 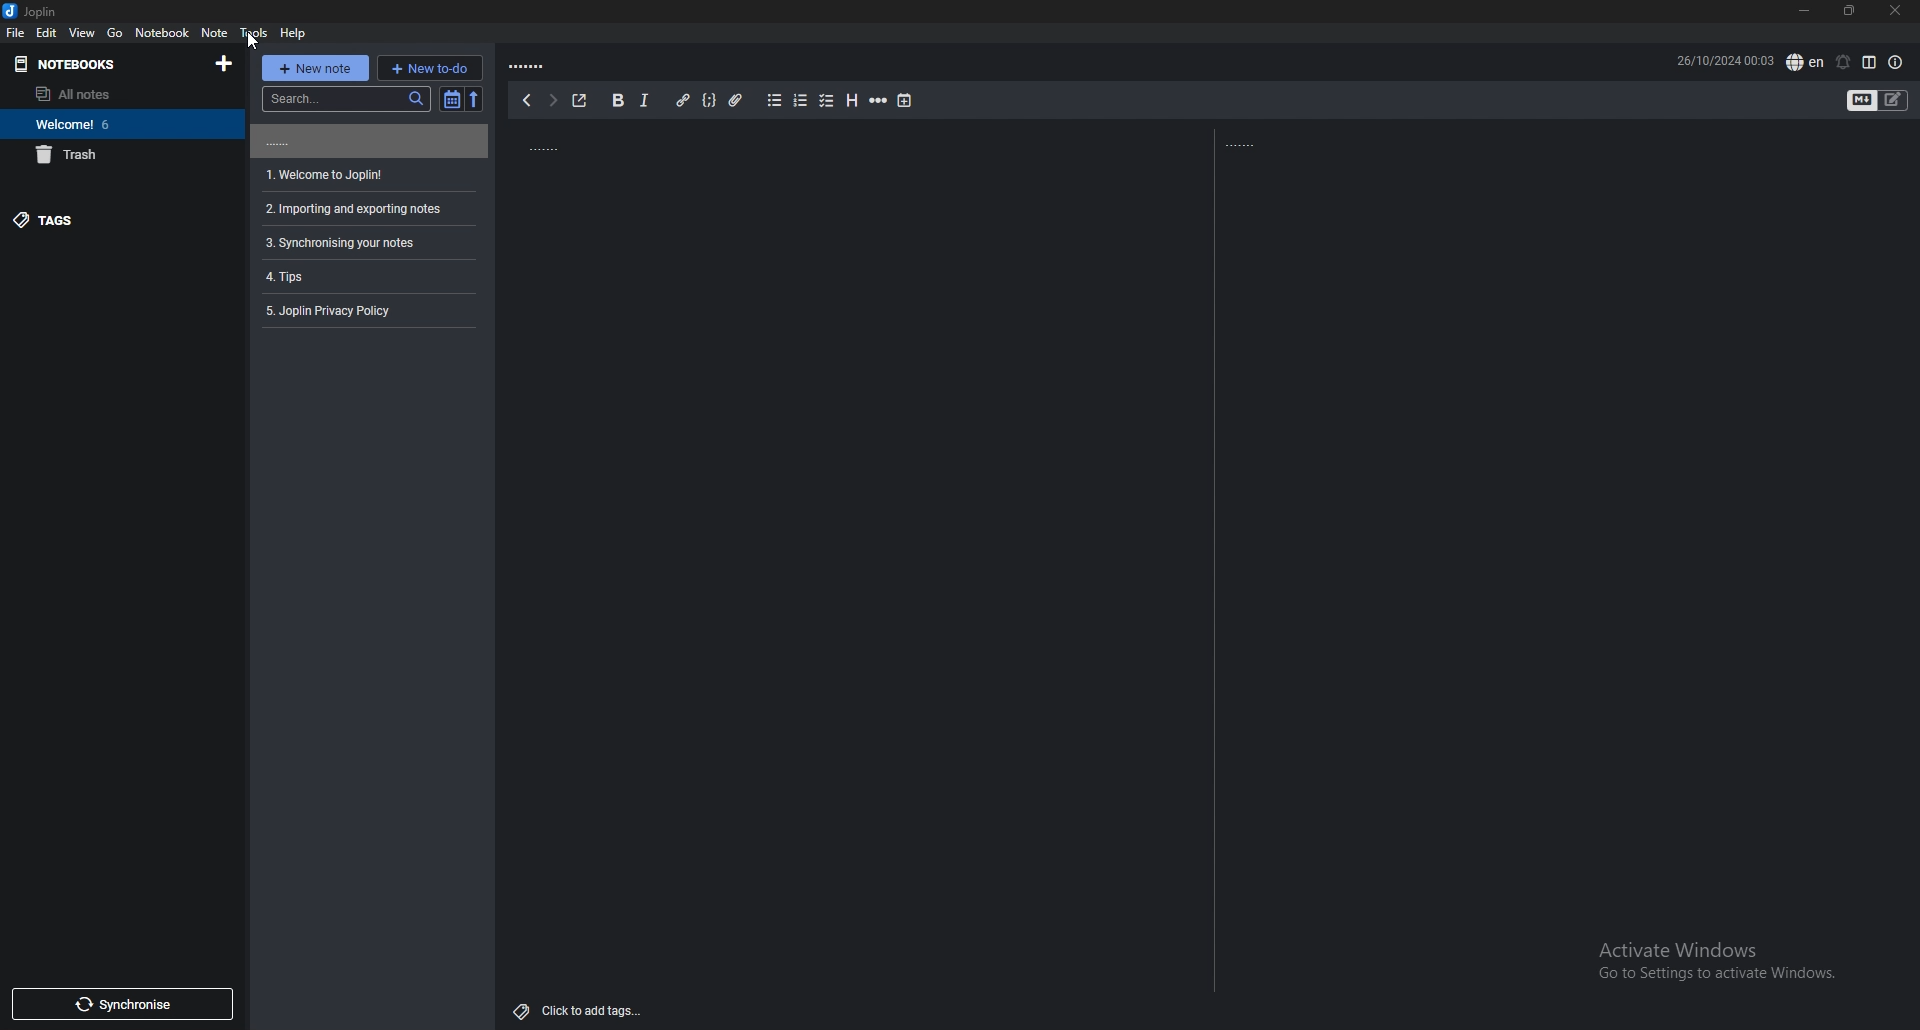 I want to click on view, so click(x=82, y=32).